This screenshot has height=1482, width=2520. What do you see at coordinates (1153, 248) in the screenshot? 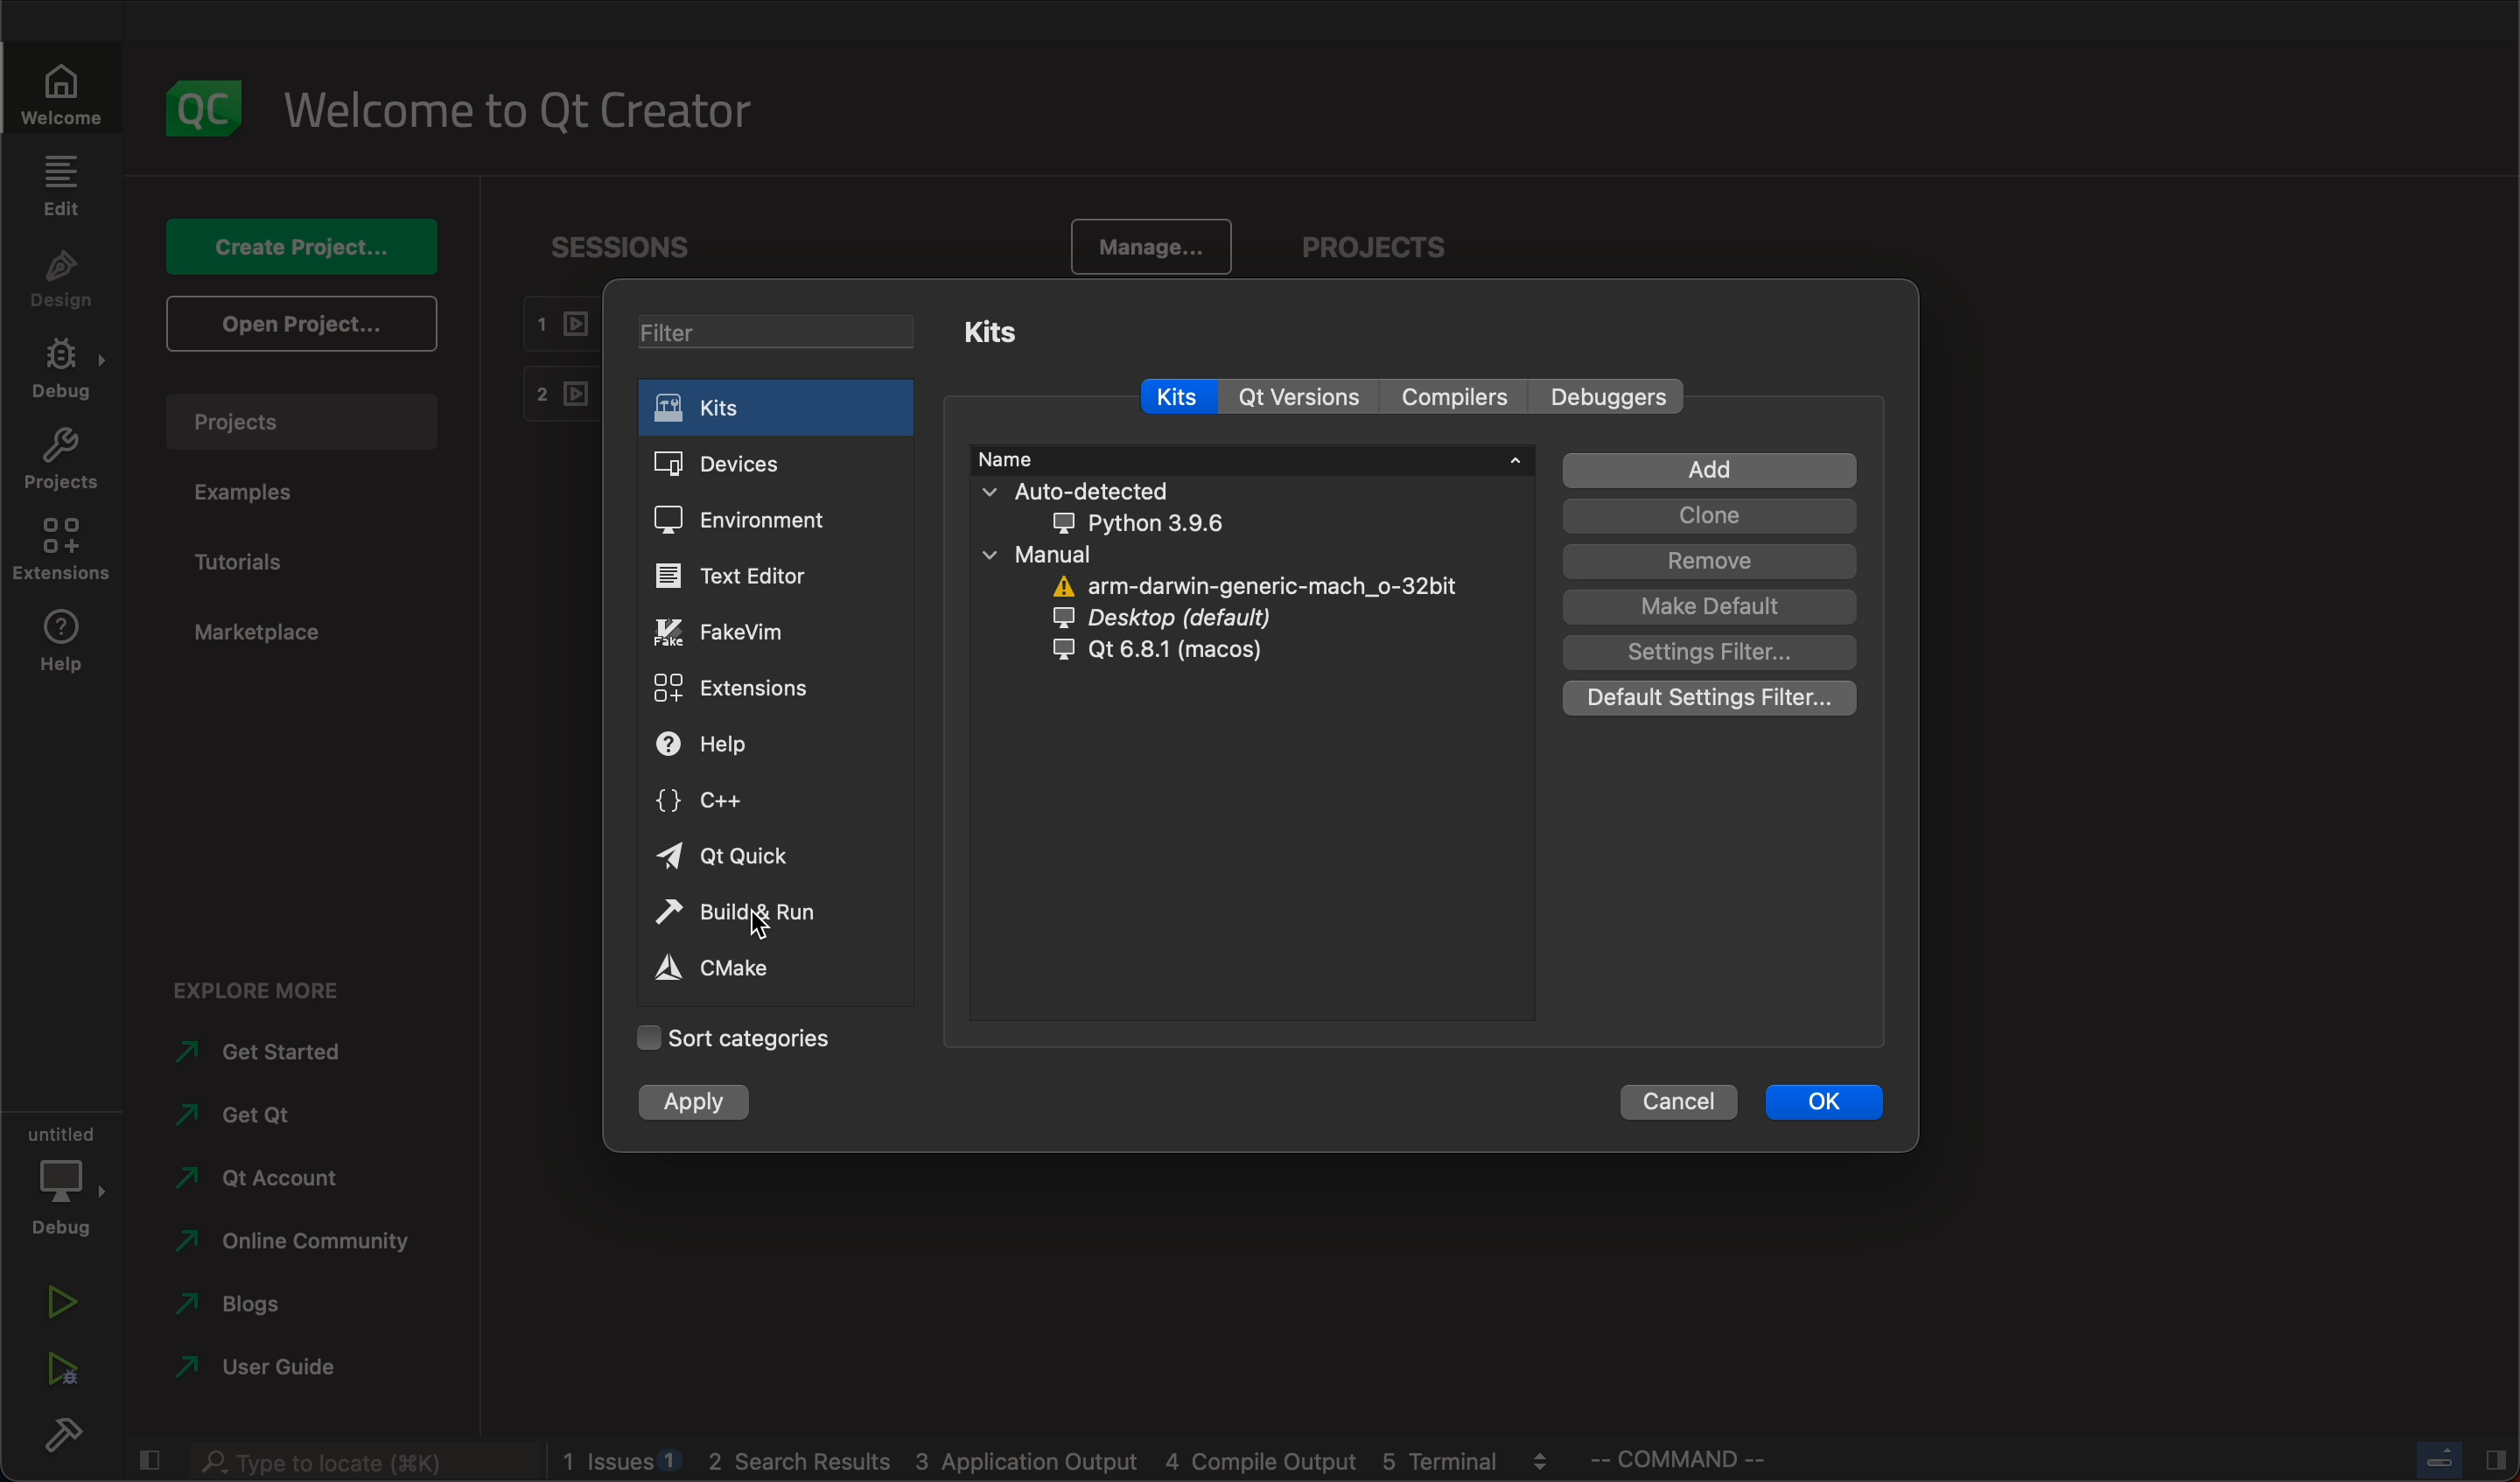
I see `manage` at bounding box center [1153, 248].